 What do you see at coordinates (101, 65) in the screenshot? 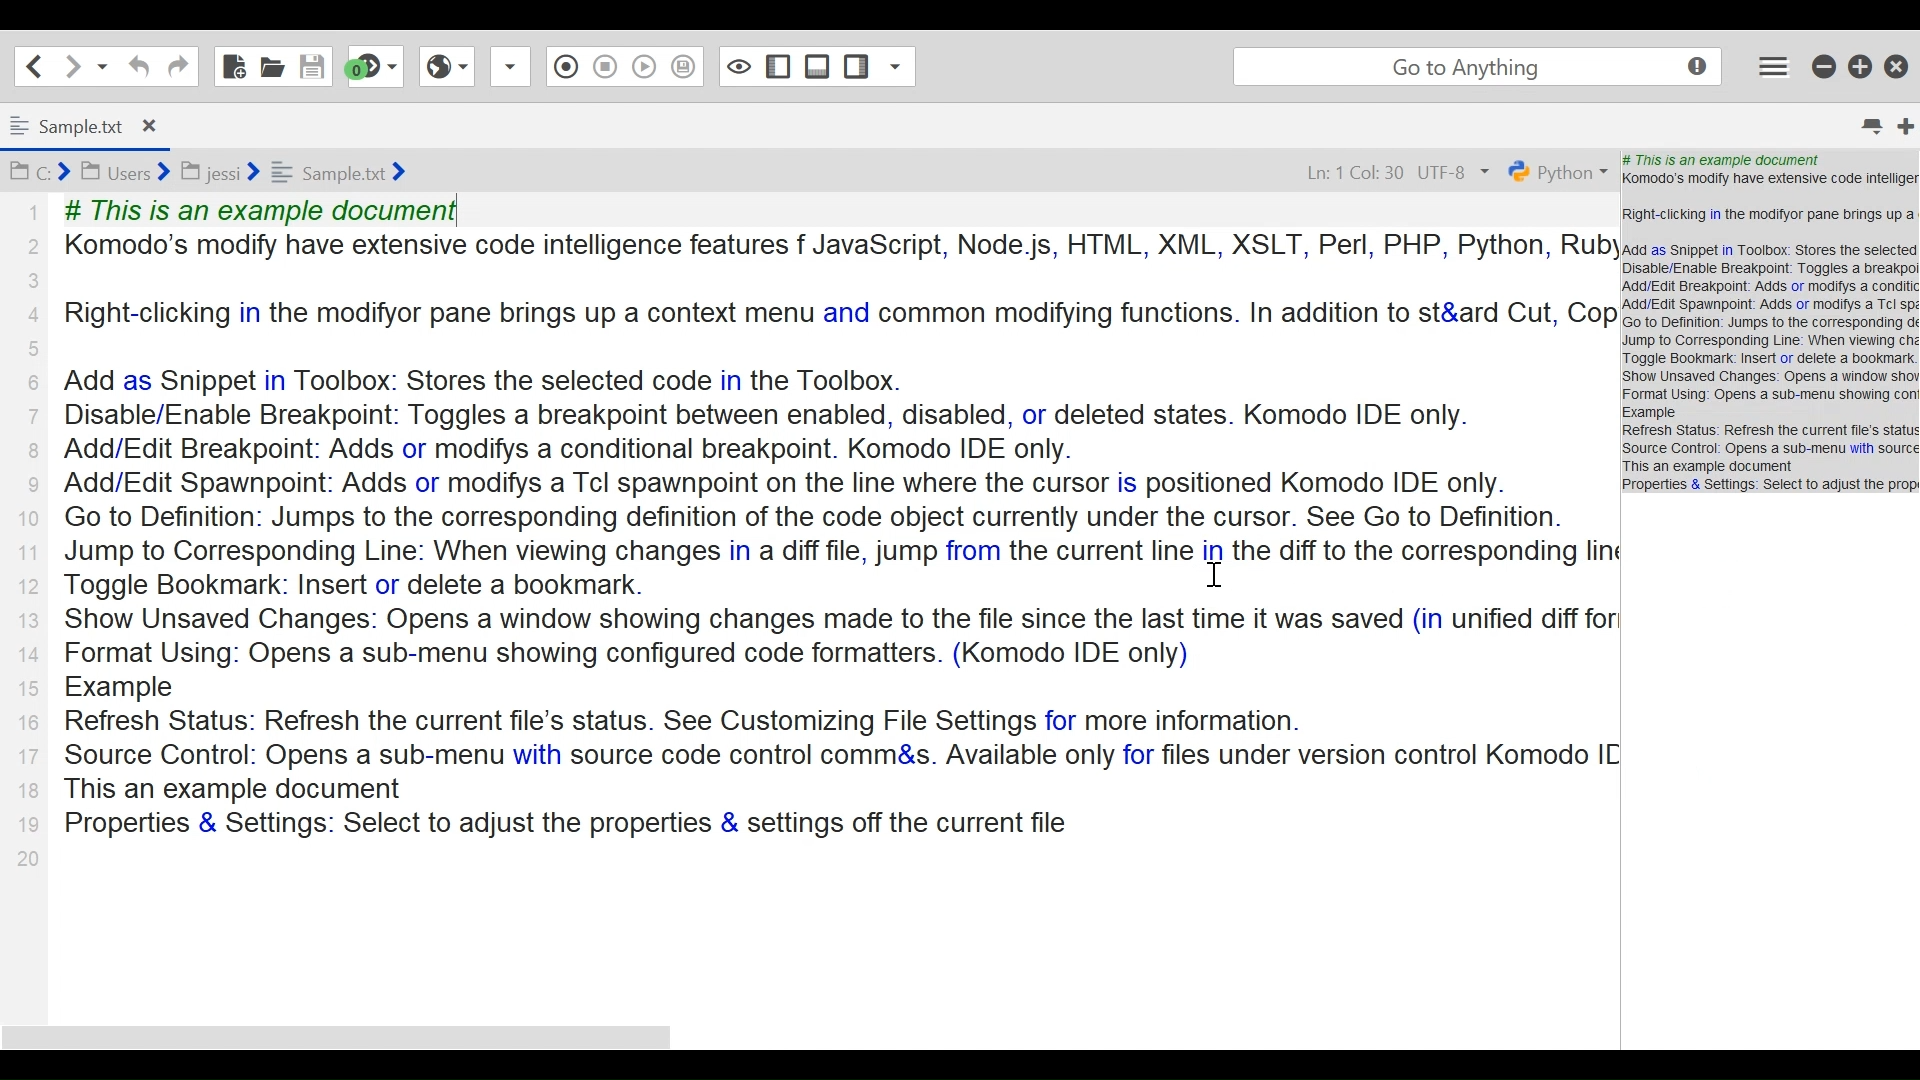
I see `Recent locations` at bounding box center [101, 65].